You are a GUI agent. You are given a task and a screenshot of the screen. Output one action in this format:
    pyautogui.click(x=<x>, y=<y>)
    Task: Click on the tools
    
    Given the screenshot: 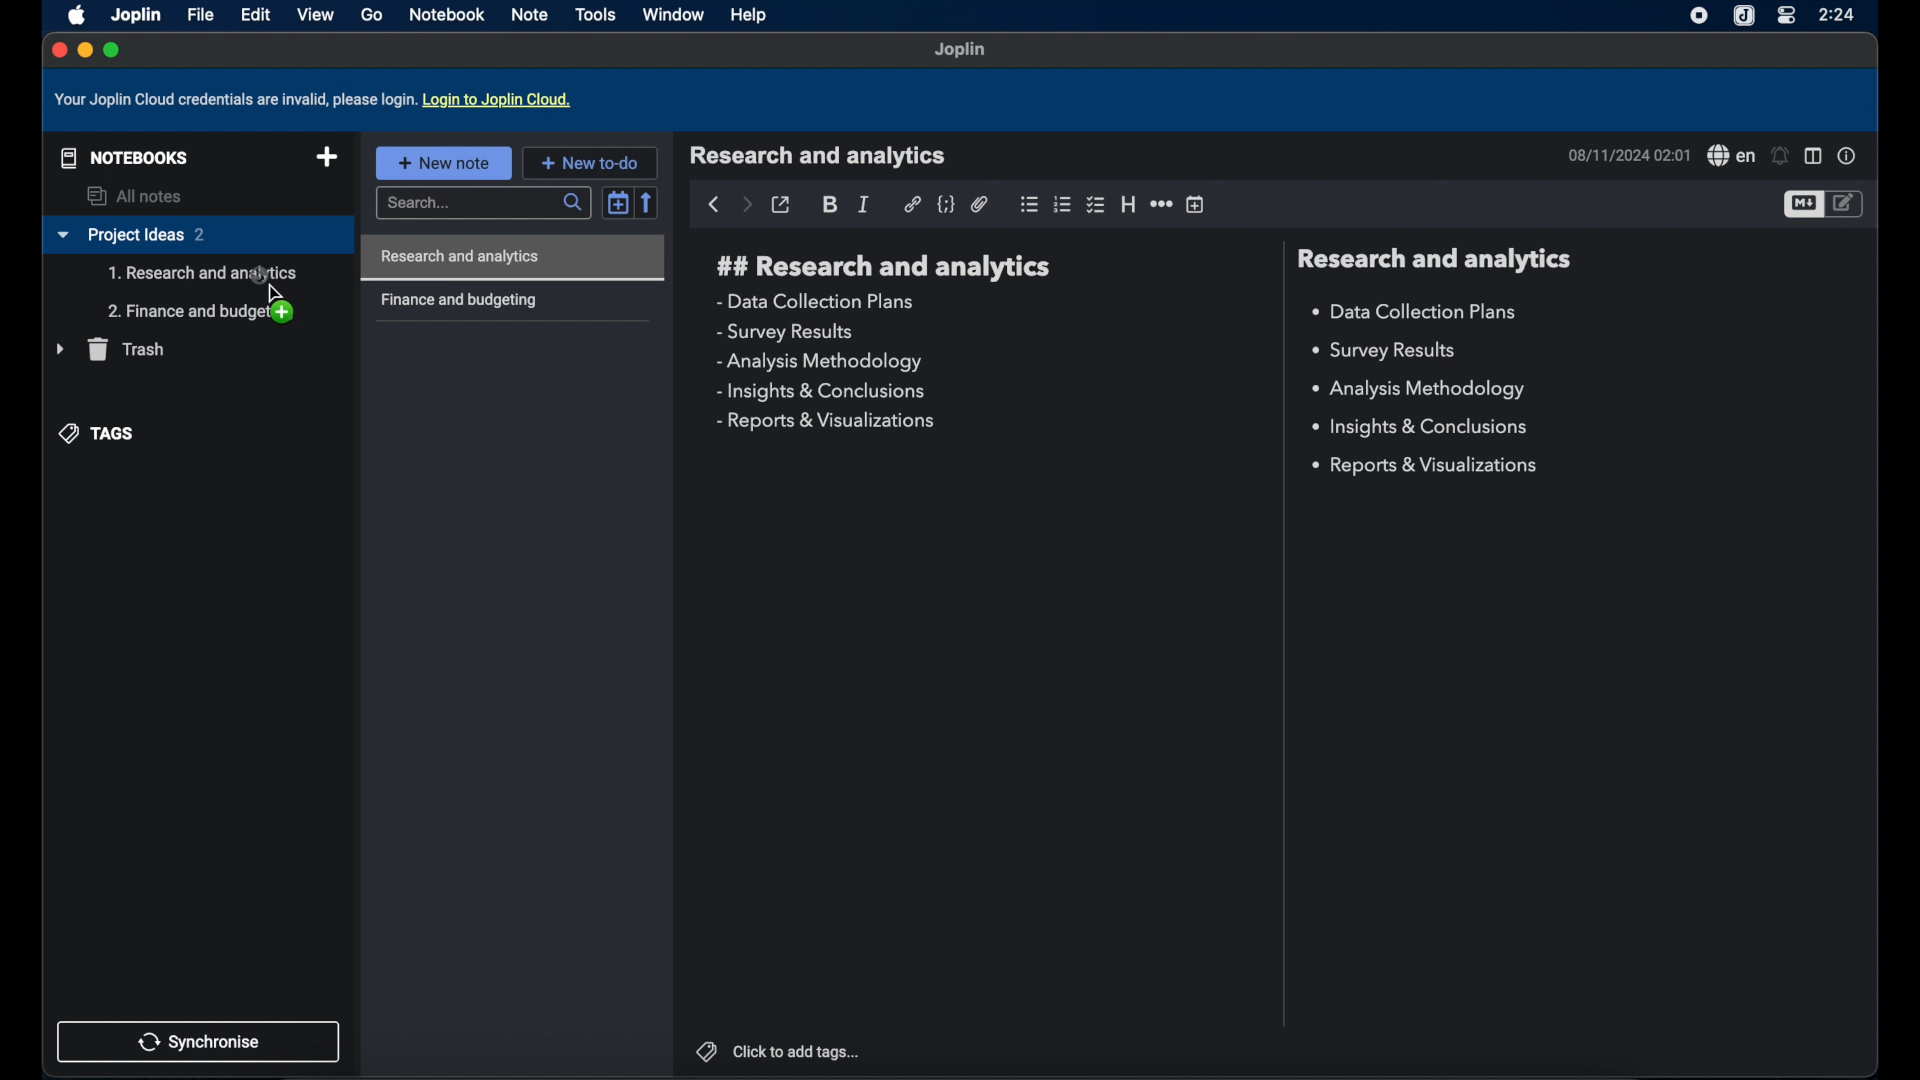 What is the action you would take?
    pyautogui.click(x=596, y=14)
    